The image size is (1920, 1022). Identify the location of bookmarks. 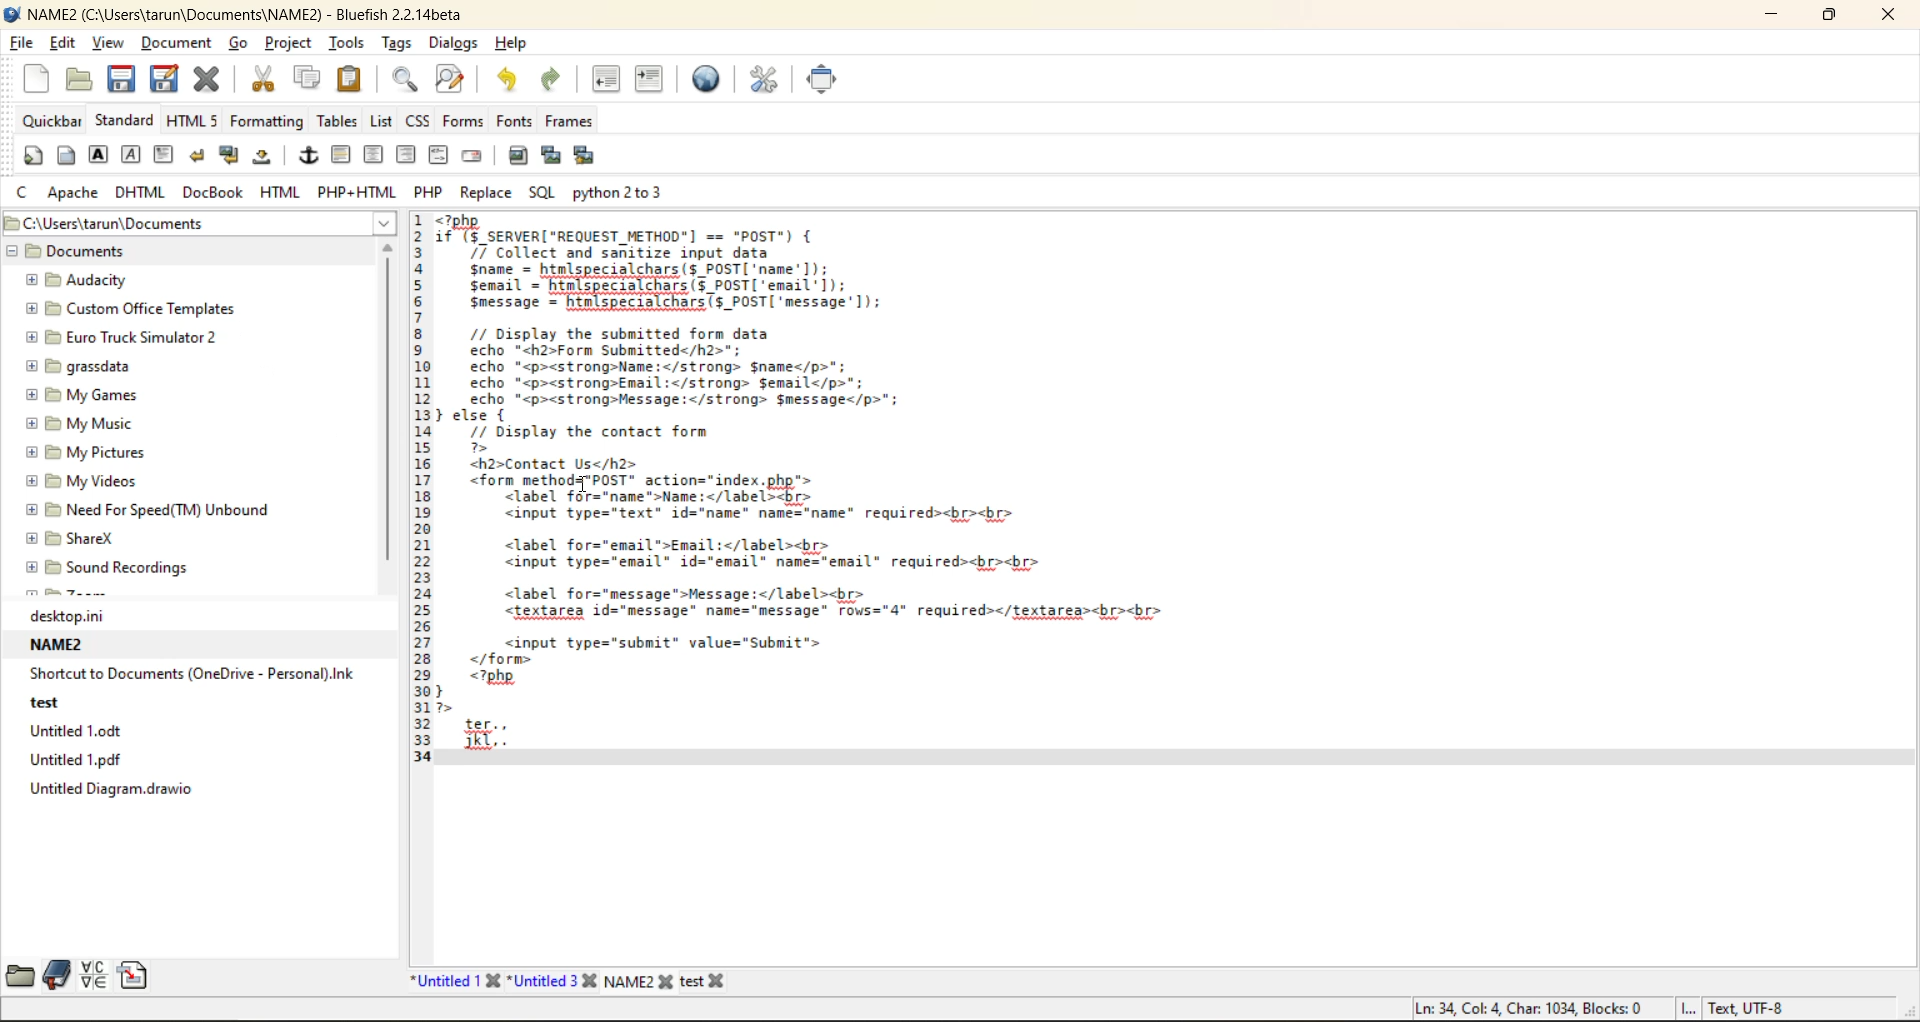
(58, 974).